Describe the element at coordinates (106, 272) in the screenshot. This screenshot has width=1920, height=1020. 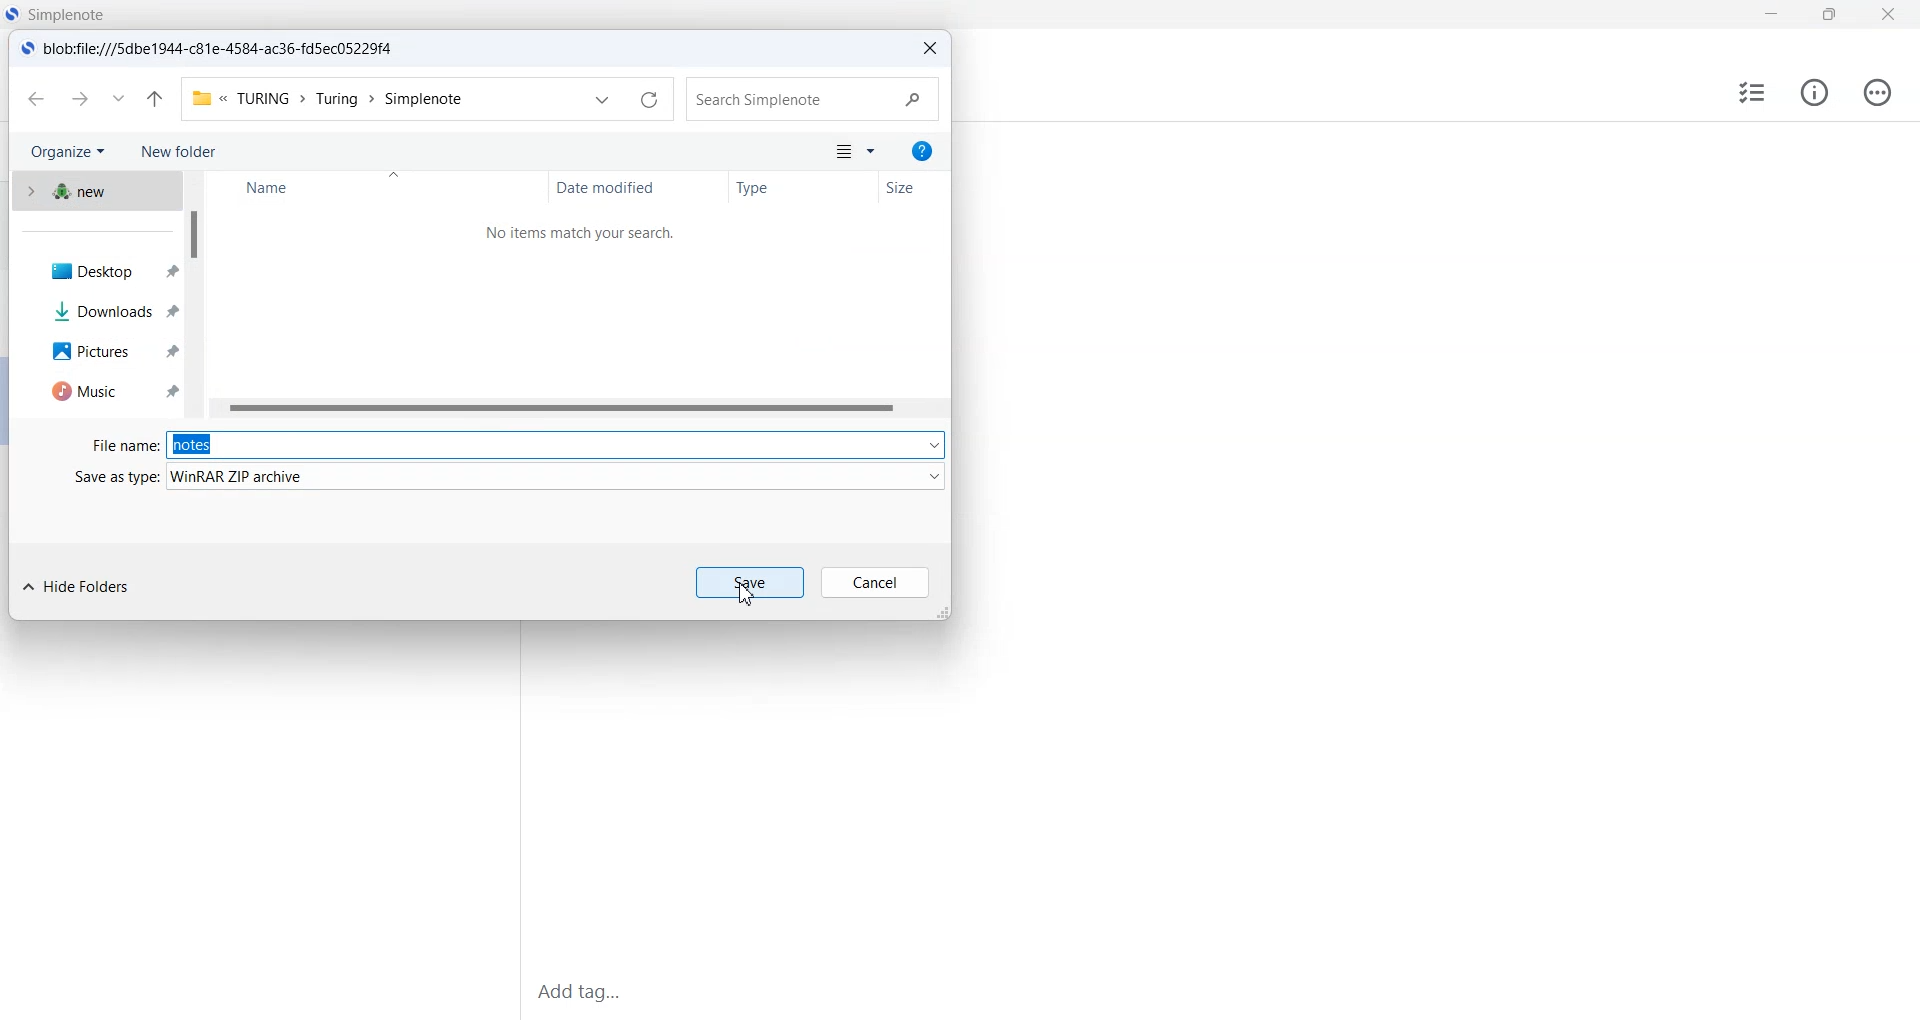
I see `Desktop` at that location.